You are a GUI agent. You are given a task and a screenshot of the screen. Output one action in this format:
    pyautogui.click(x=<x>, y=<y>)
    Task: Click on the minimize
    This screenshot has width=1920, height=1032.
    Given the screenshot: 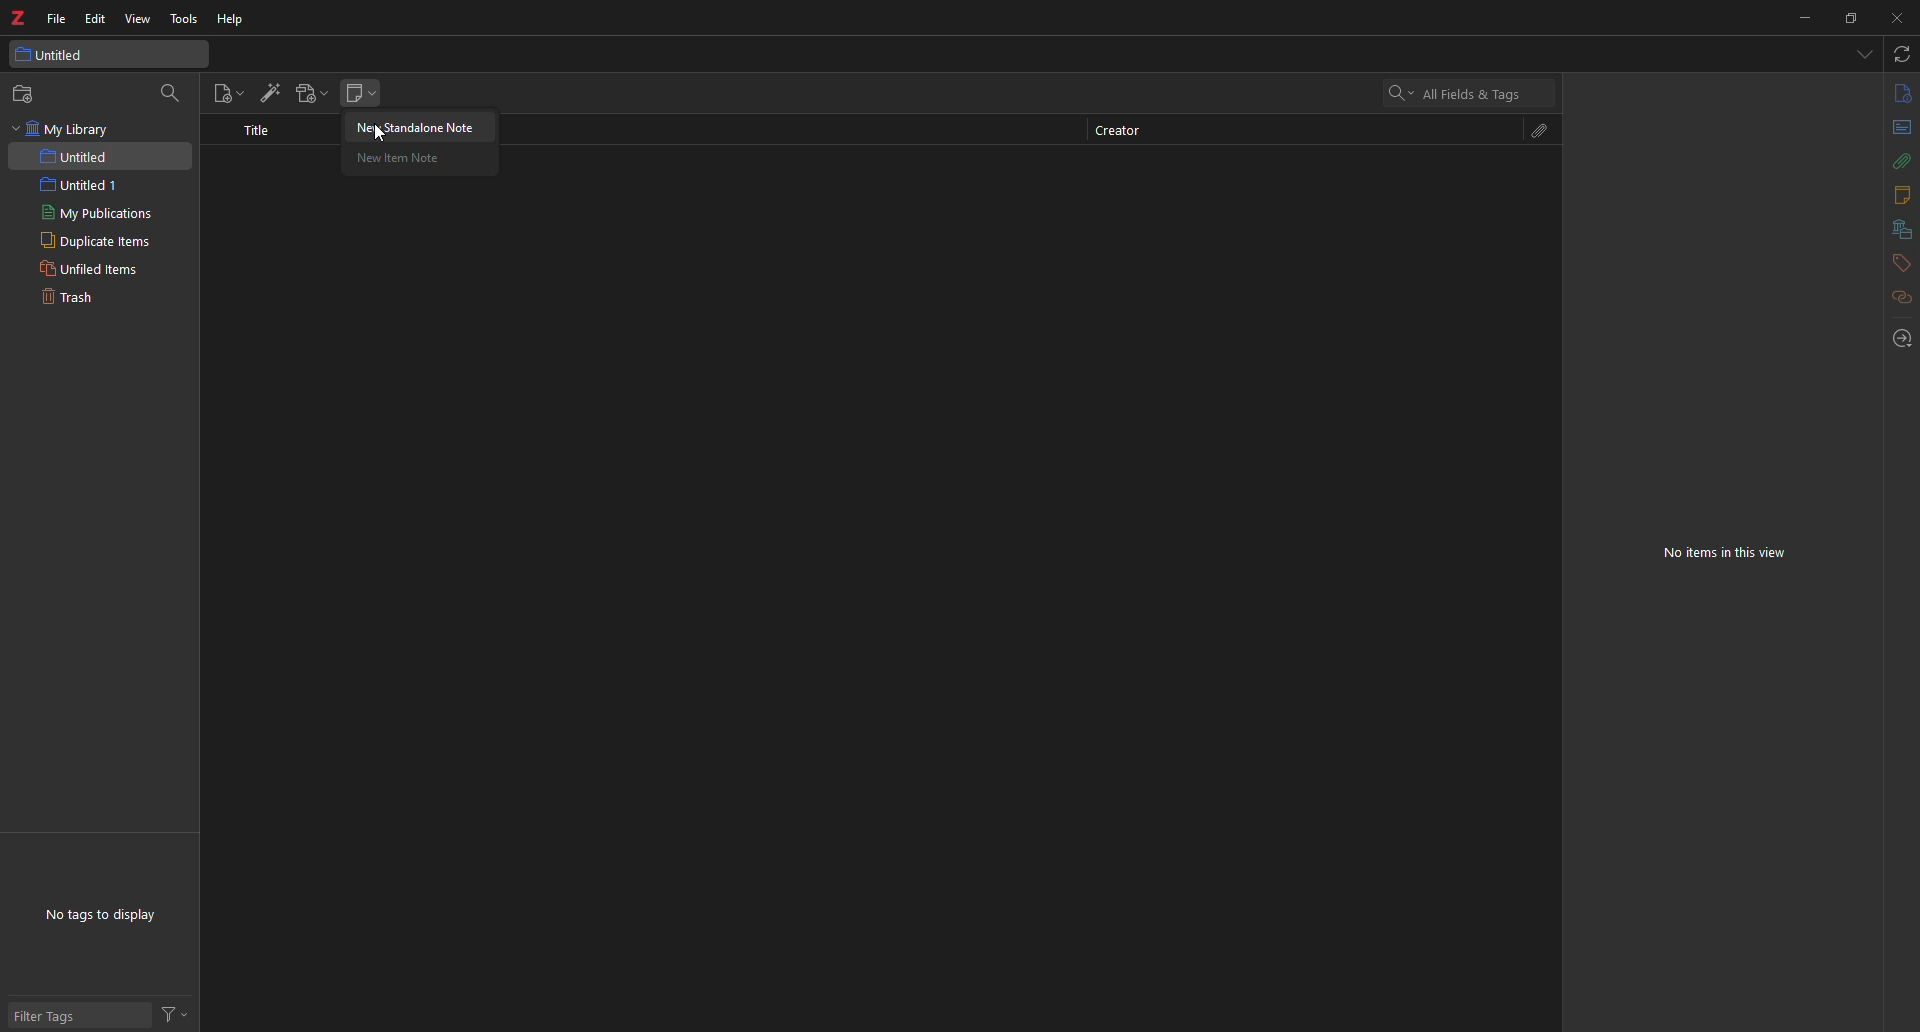 What is the action you would take?
    pyautogui.click(x=1797, y=20)
    